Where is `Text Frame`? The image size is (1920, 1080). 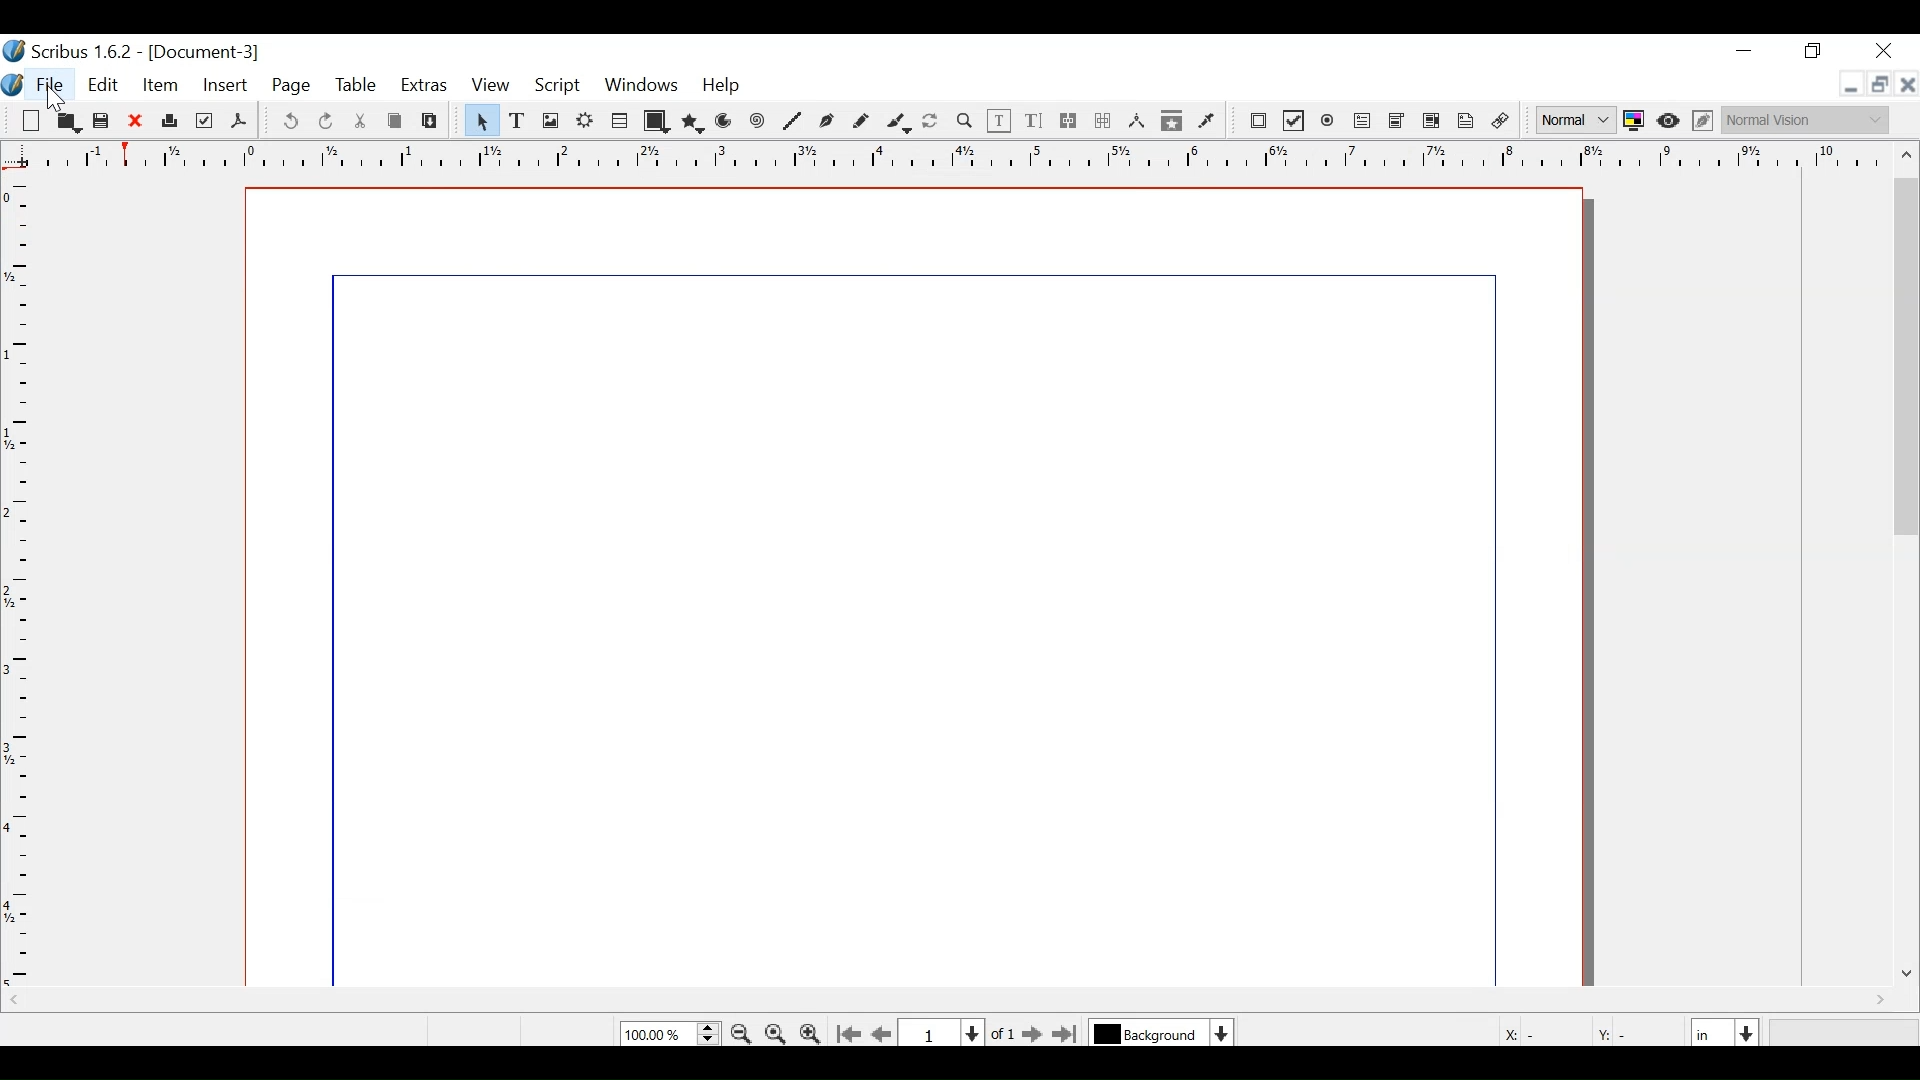 Text Frame is located at coordinates (518, 120).